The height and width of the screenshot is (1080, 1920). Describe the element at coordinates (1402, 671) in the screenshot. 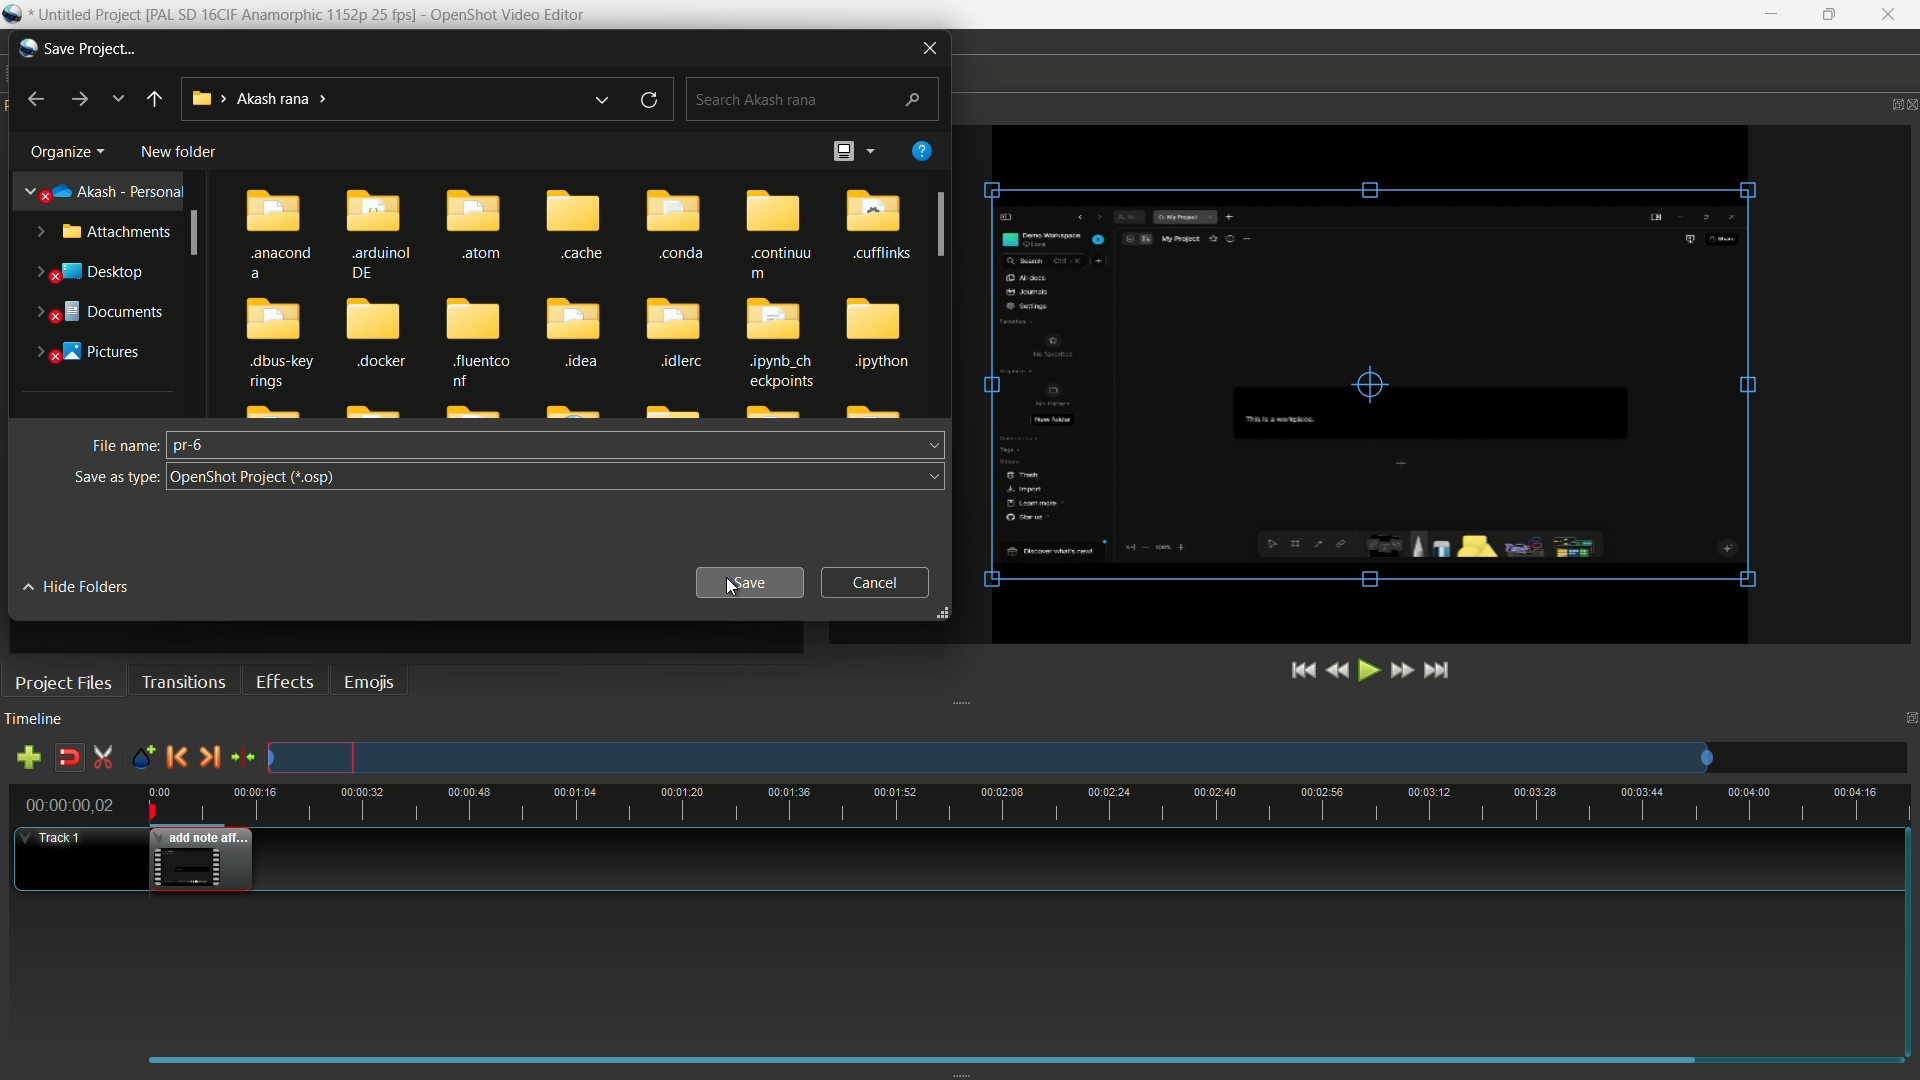

I see `fast forward` at that location.